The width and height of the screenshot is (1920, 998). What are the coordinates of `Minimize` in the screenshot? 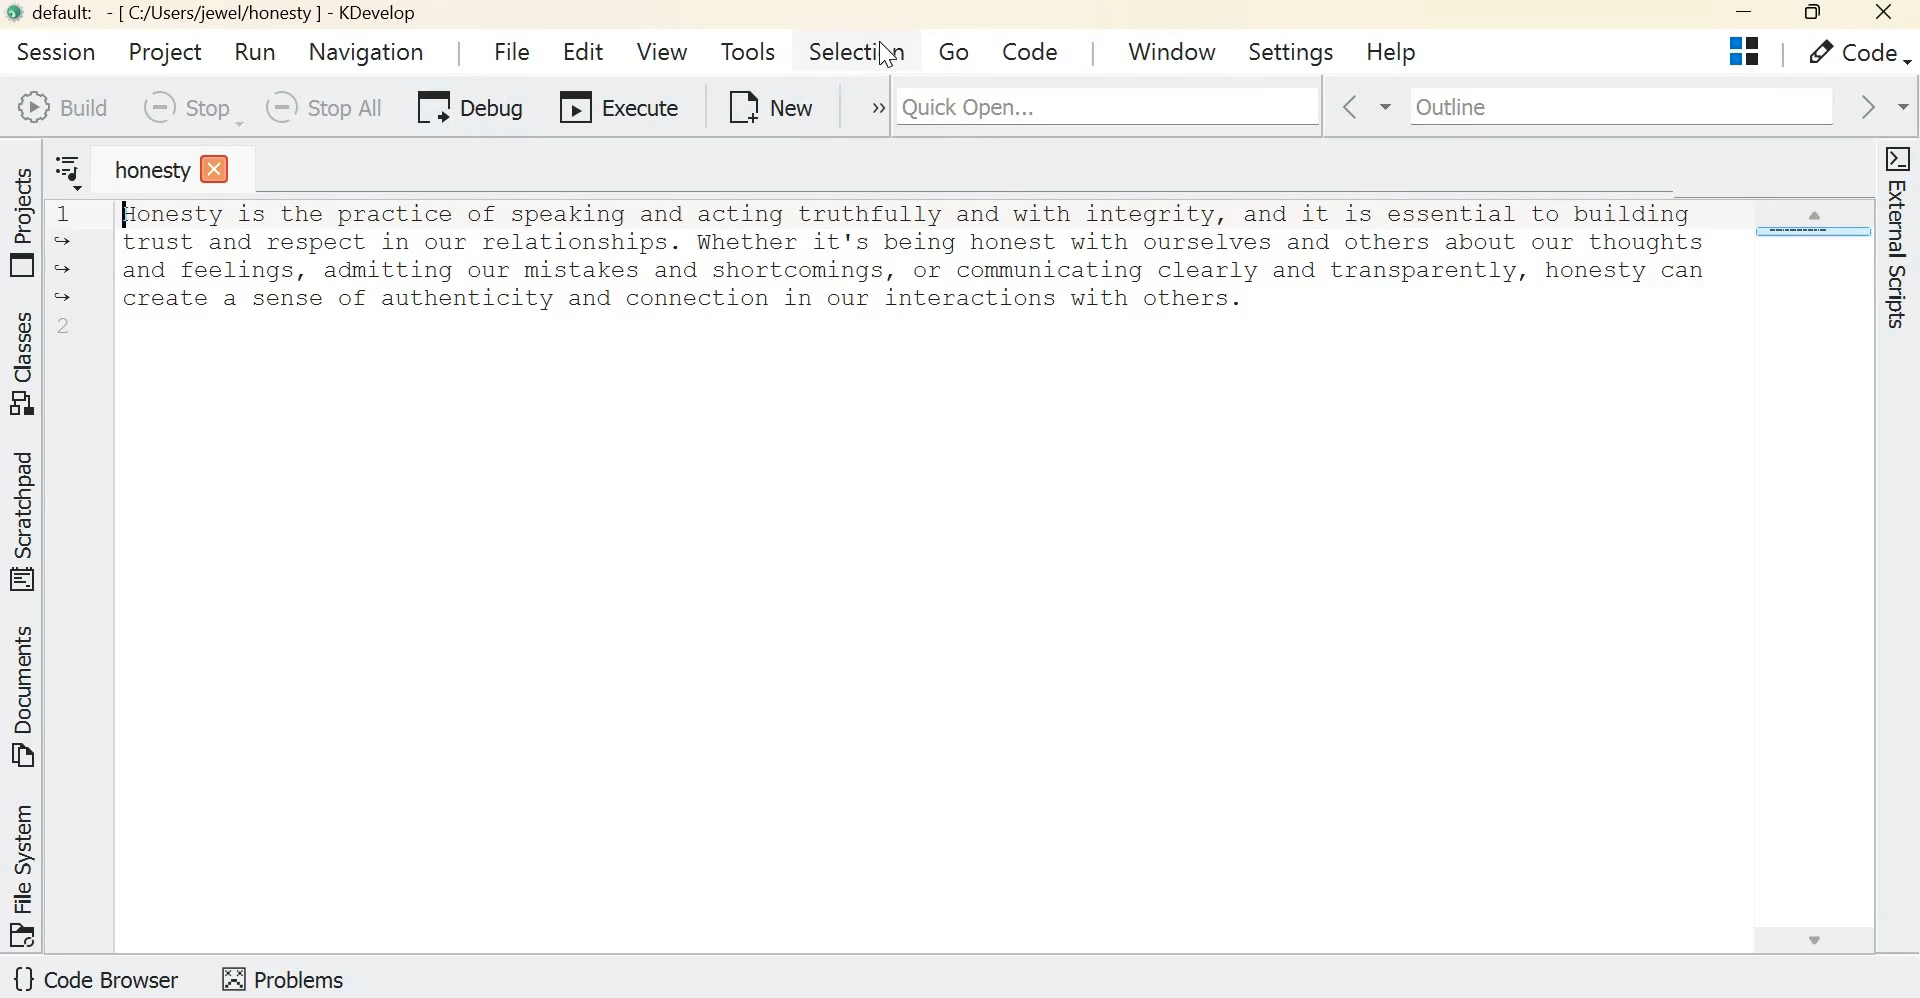 It's located at (1737, 15).